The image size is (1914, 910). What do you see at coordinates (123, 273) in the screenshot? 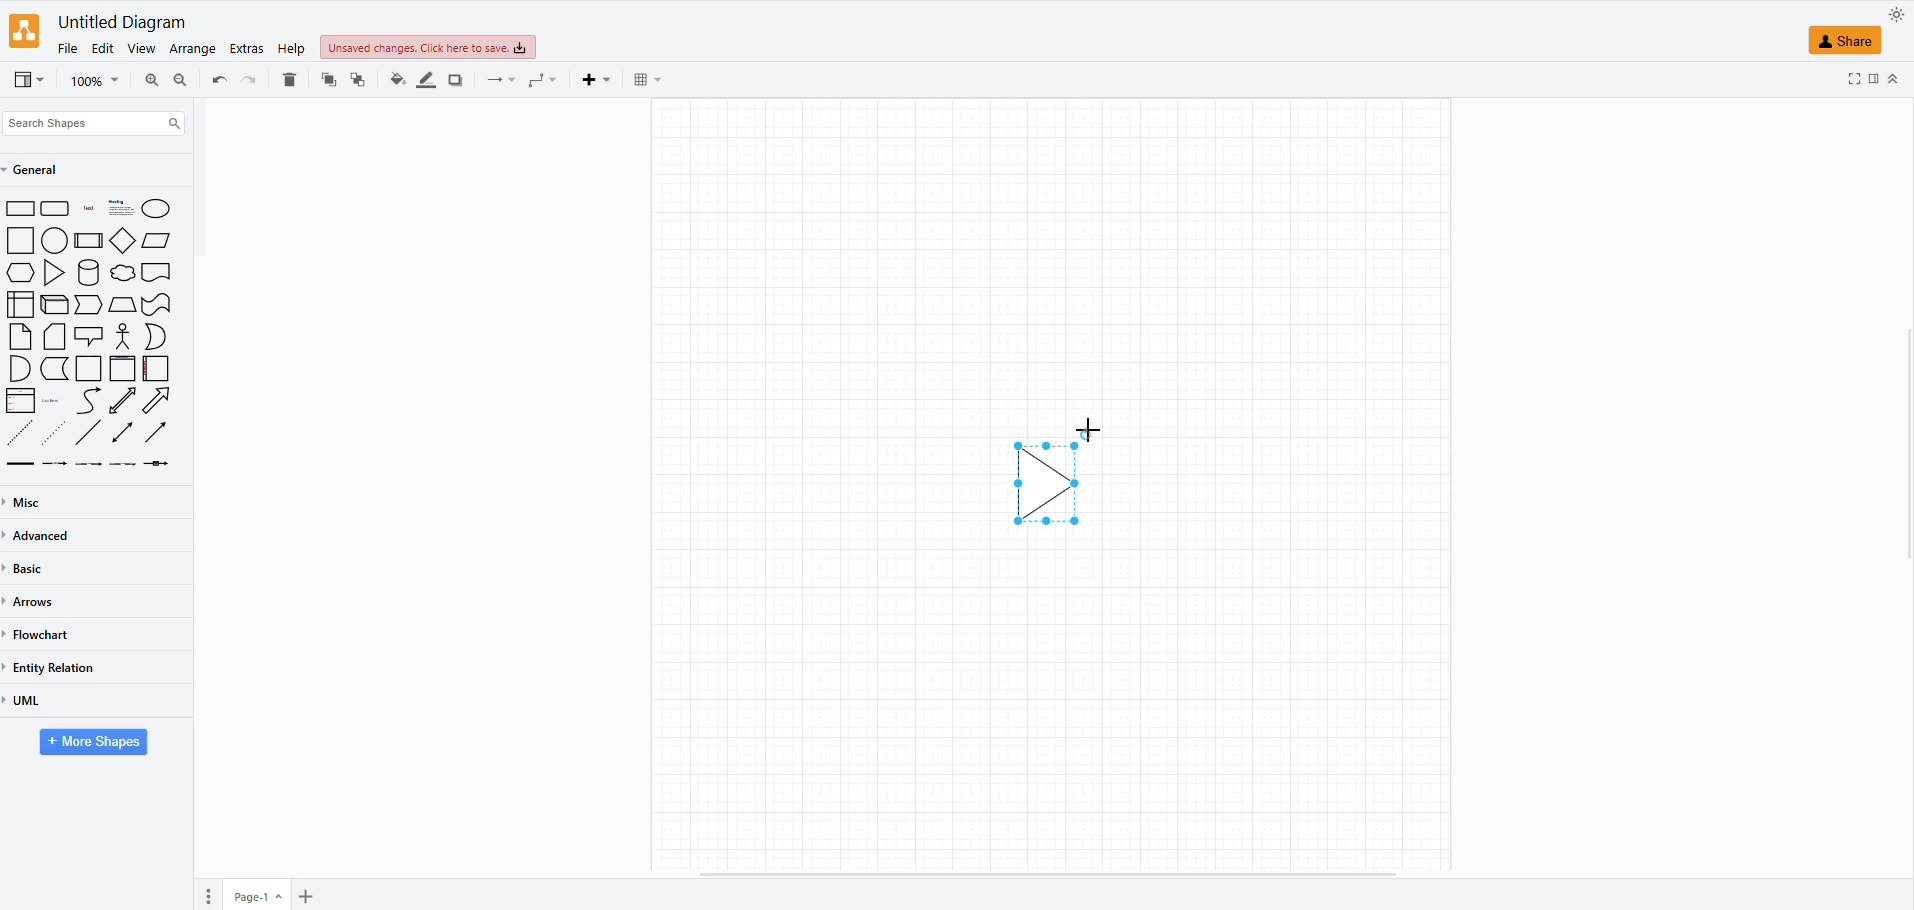
I see `Chat Bubble` at bounding box center [123, 273].